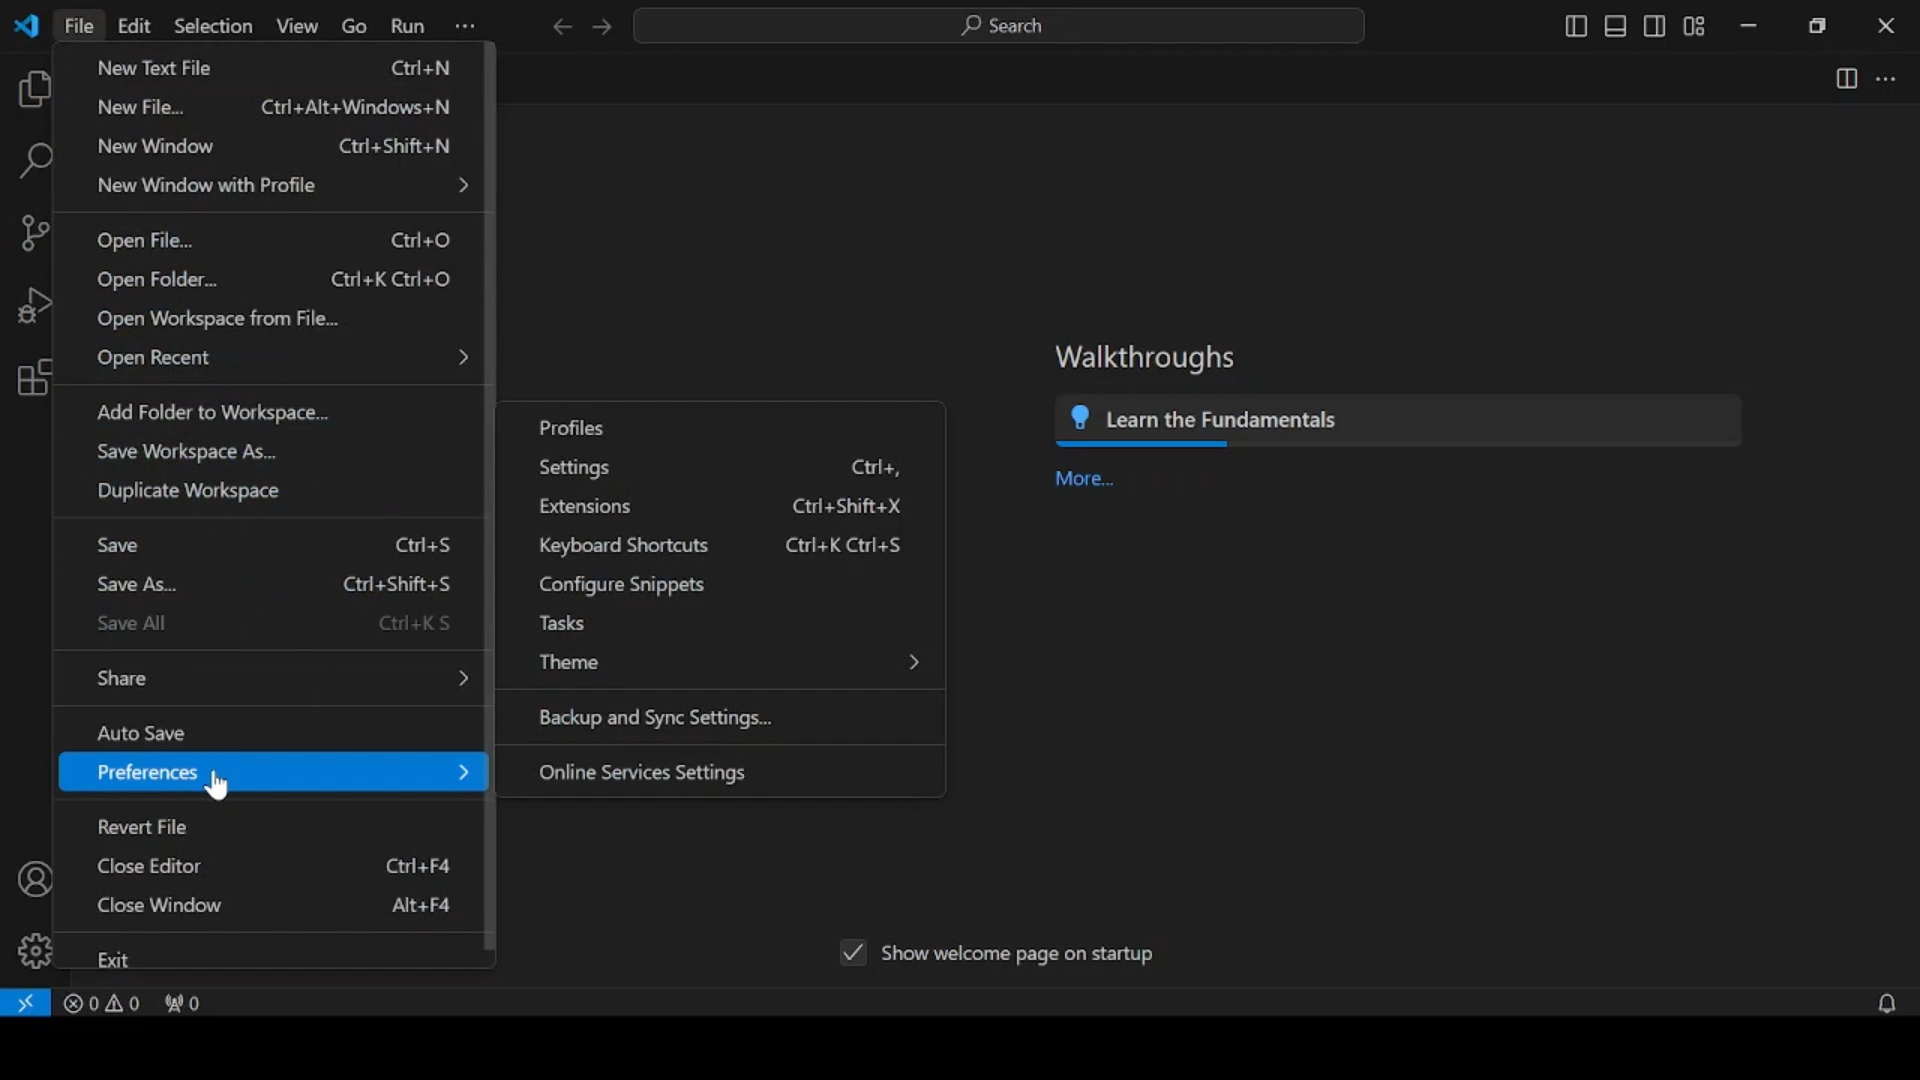 The width and height of the screenshot is (1920, 1080). What do you see at coordinates (397, 584) in the screenshot?
I see `Ctrl+shift+S` at bounding box center [397, 584].